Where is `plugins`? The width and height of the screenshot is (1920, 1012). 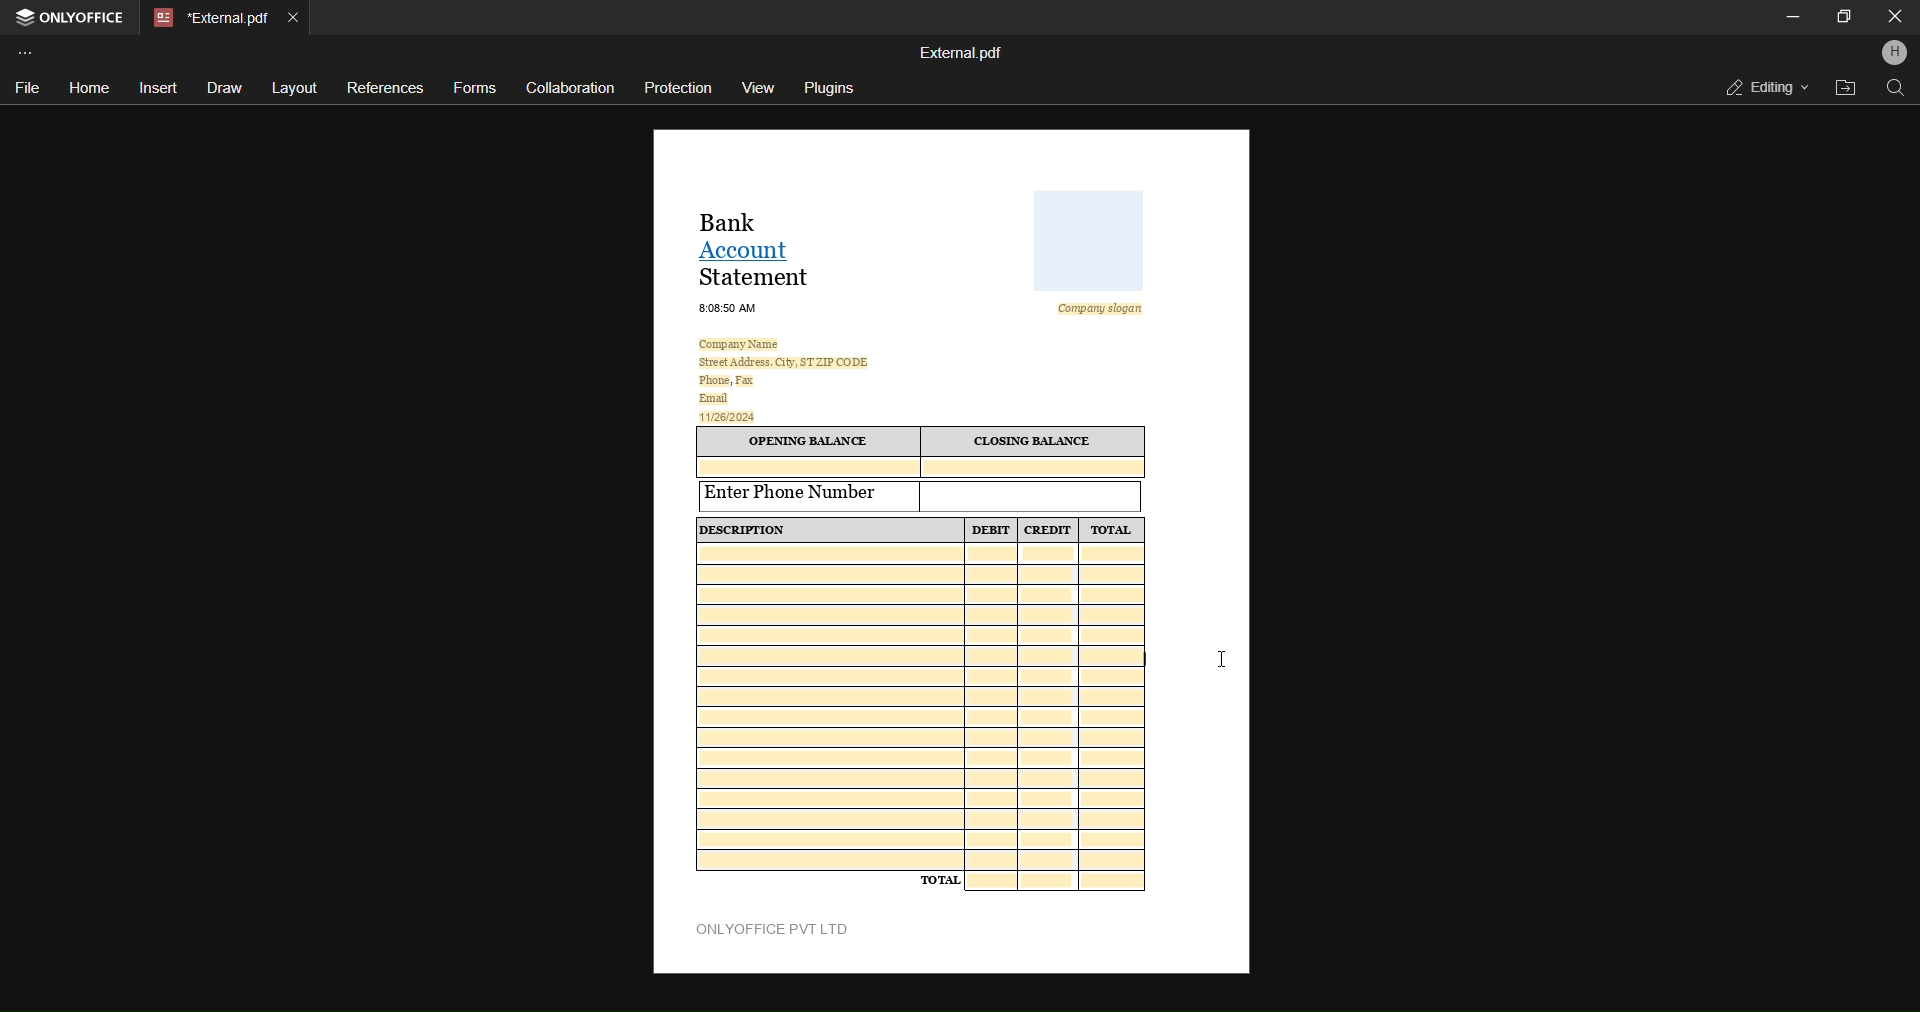
plugins is located at coordinates (831, 88).